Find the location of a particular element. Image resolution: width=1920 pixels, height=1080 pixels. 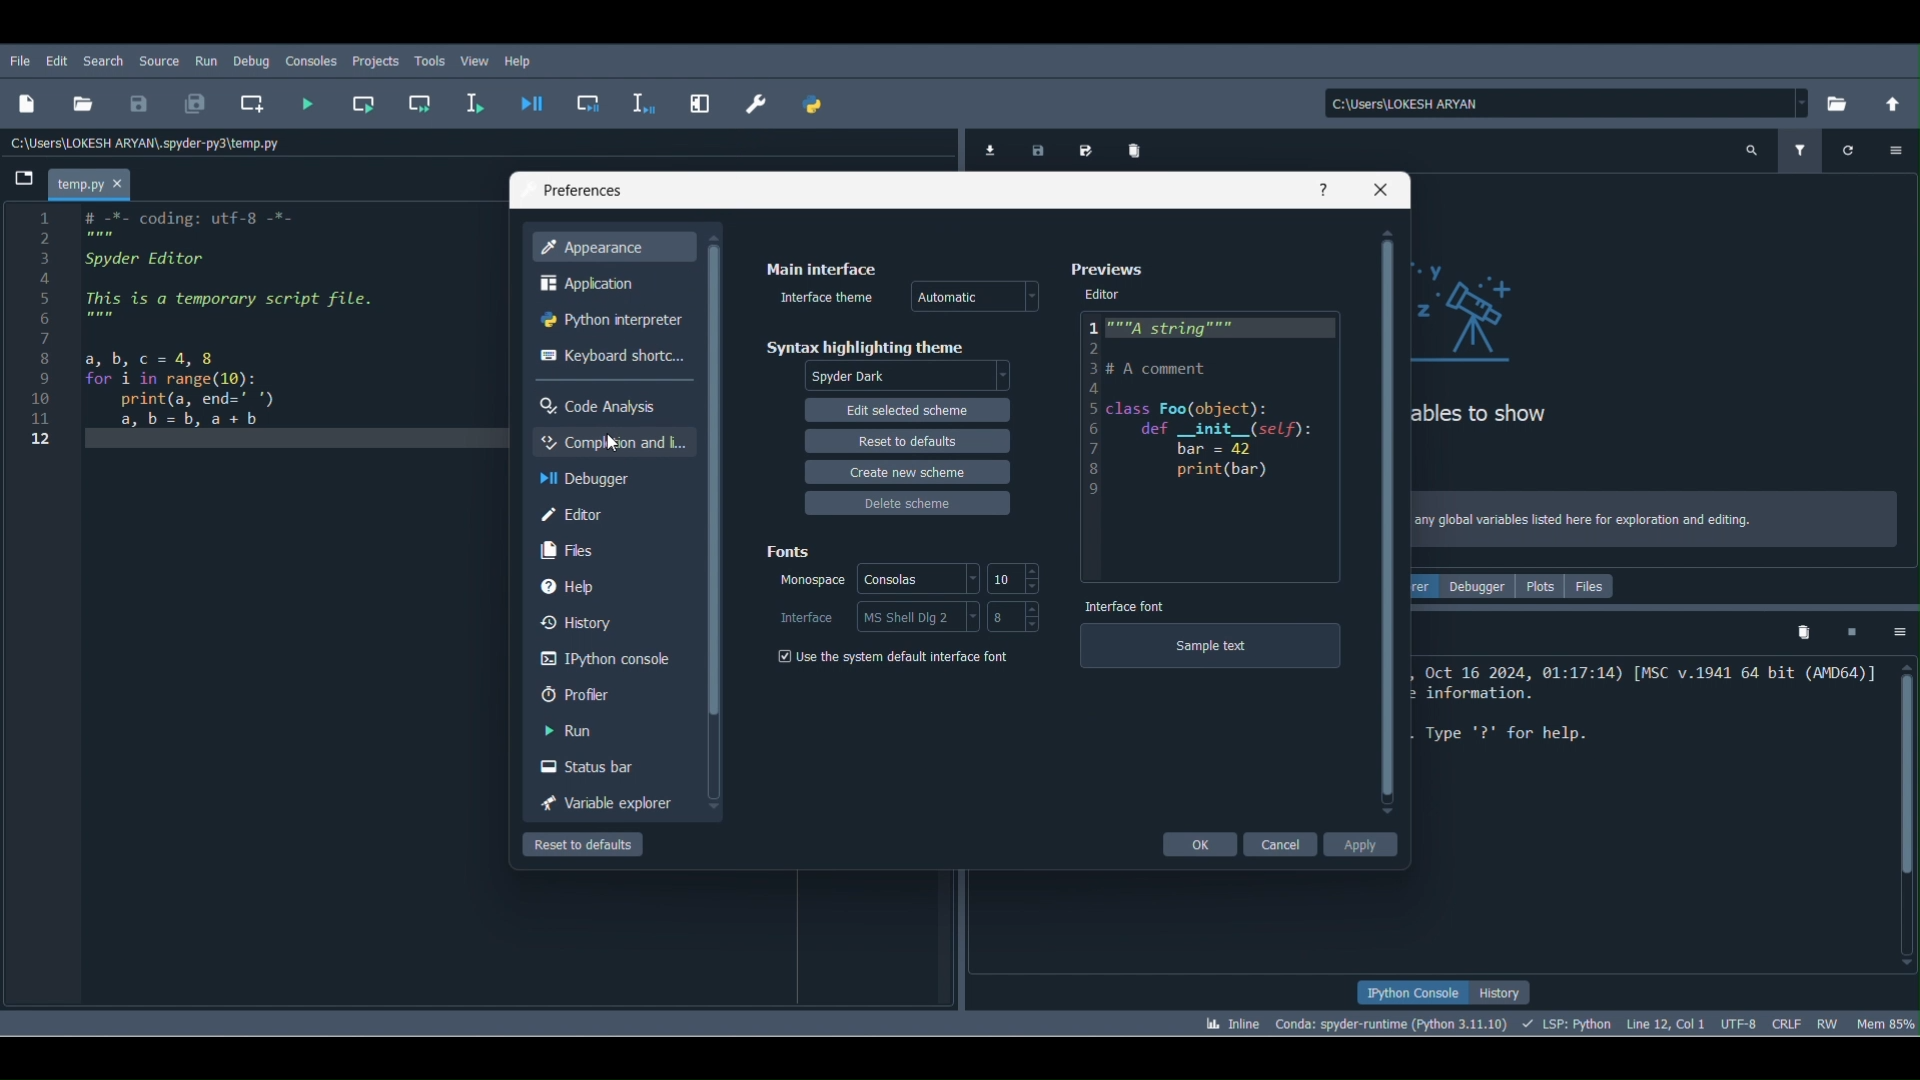

Filter variables is located at coordinates (1804, 147).